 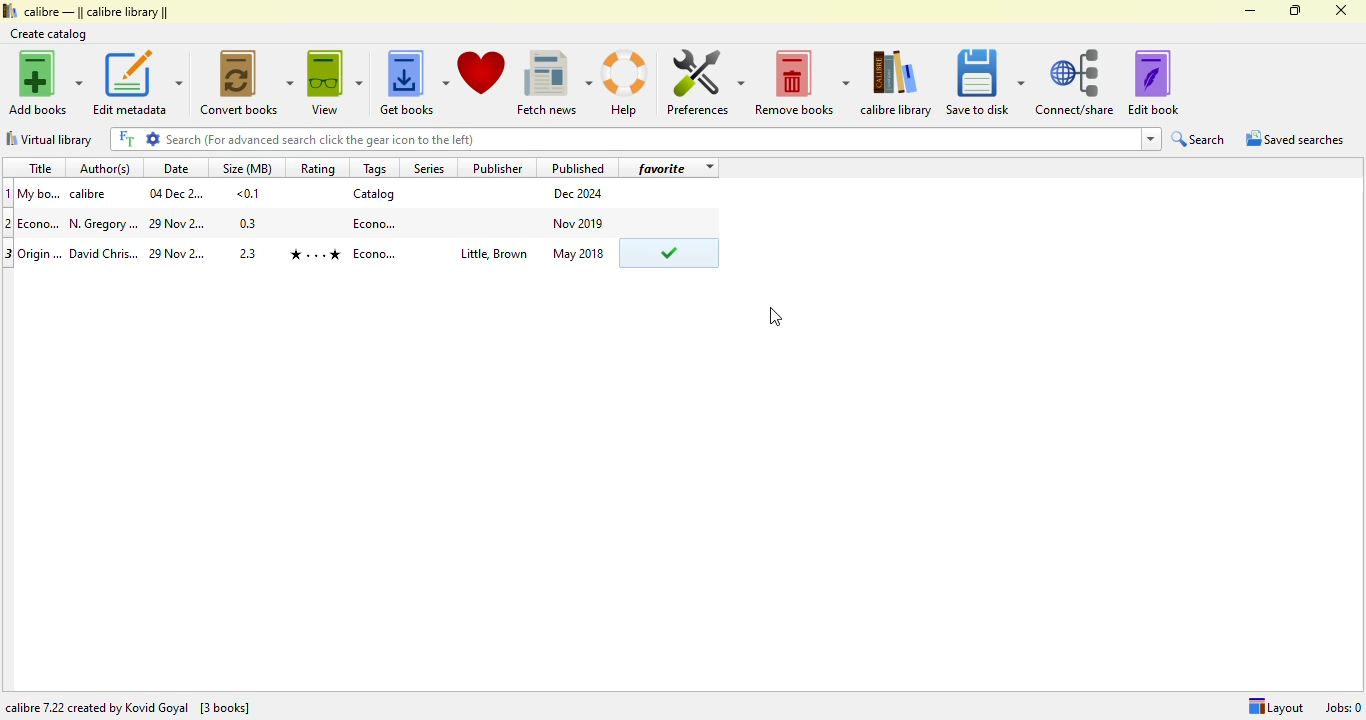 I want to click on publish date, so click(x=580, y=222).